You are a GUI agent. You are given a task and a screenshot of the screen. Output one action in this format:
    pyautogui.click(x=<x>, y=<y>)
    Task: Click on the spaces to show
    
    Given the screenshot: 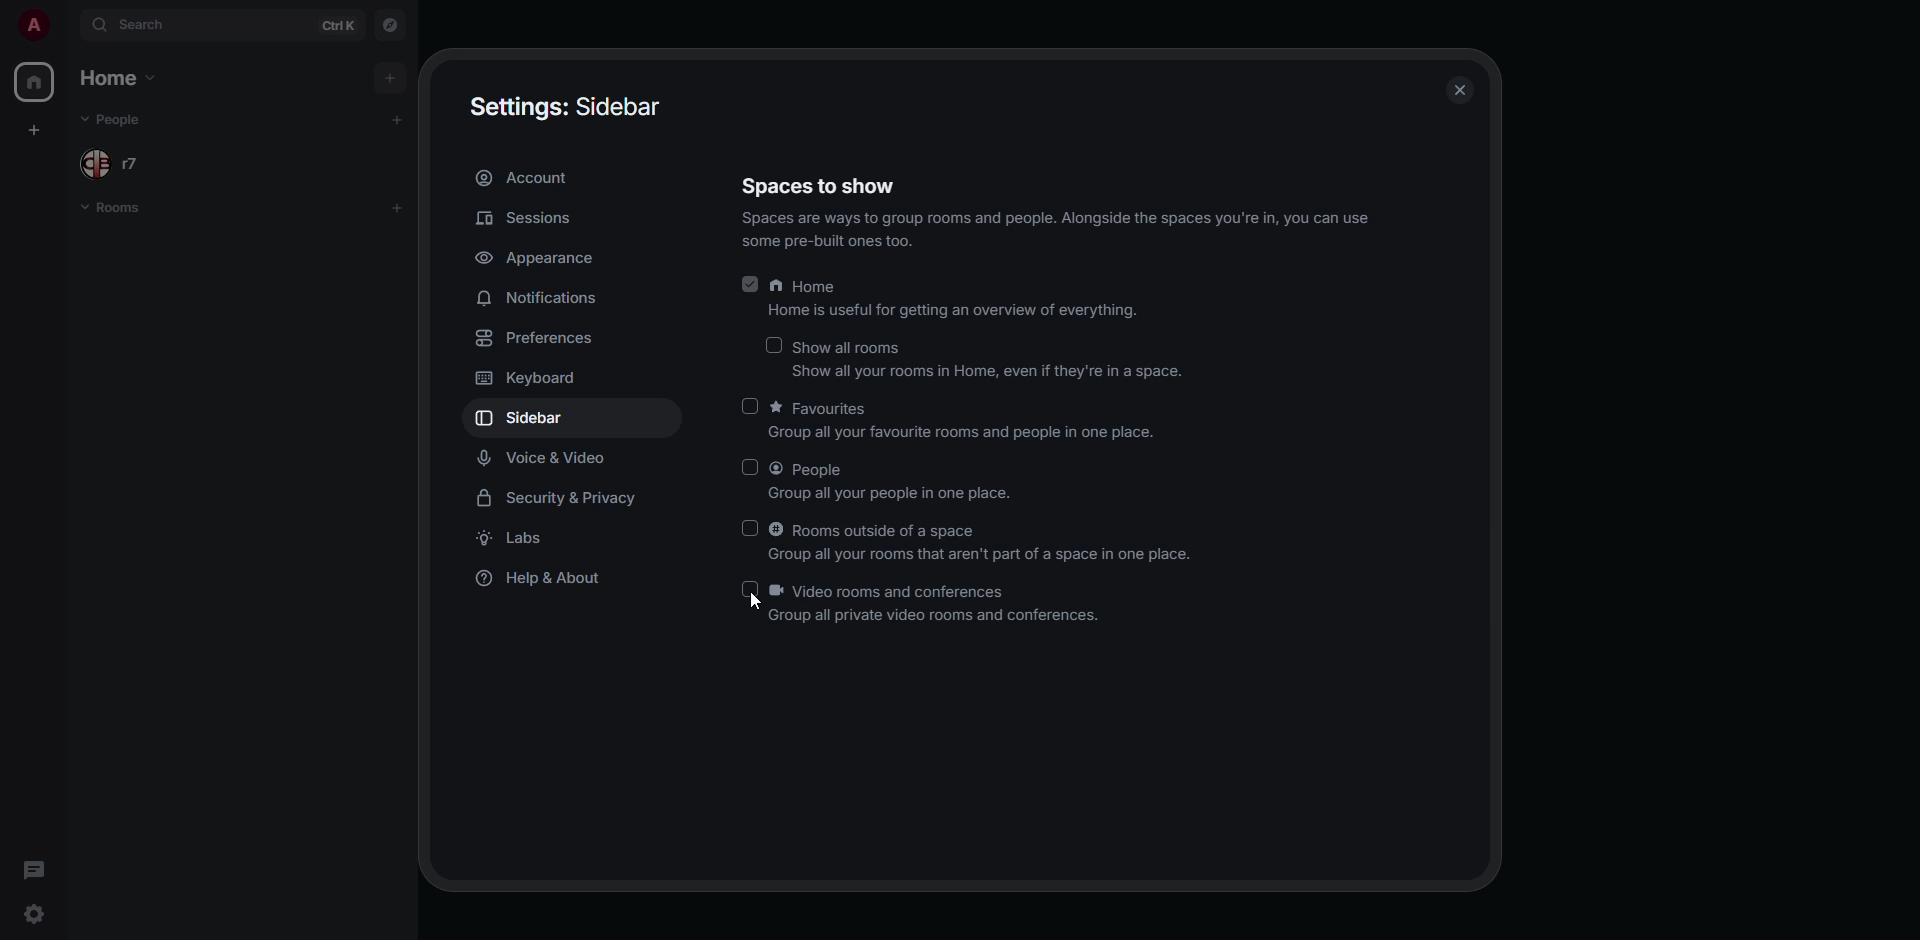 What is the action you would take?
    pyautogui.click(x=1059, y=207)
    